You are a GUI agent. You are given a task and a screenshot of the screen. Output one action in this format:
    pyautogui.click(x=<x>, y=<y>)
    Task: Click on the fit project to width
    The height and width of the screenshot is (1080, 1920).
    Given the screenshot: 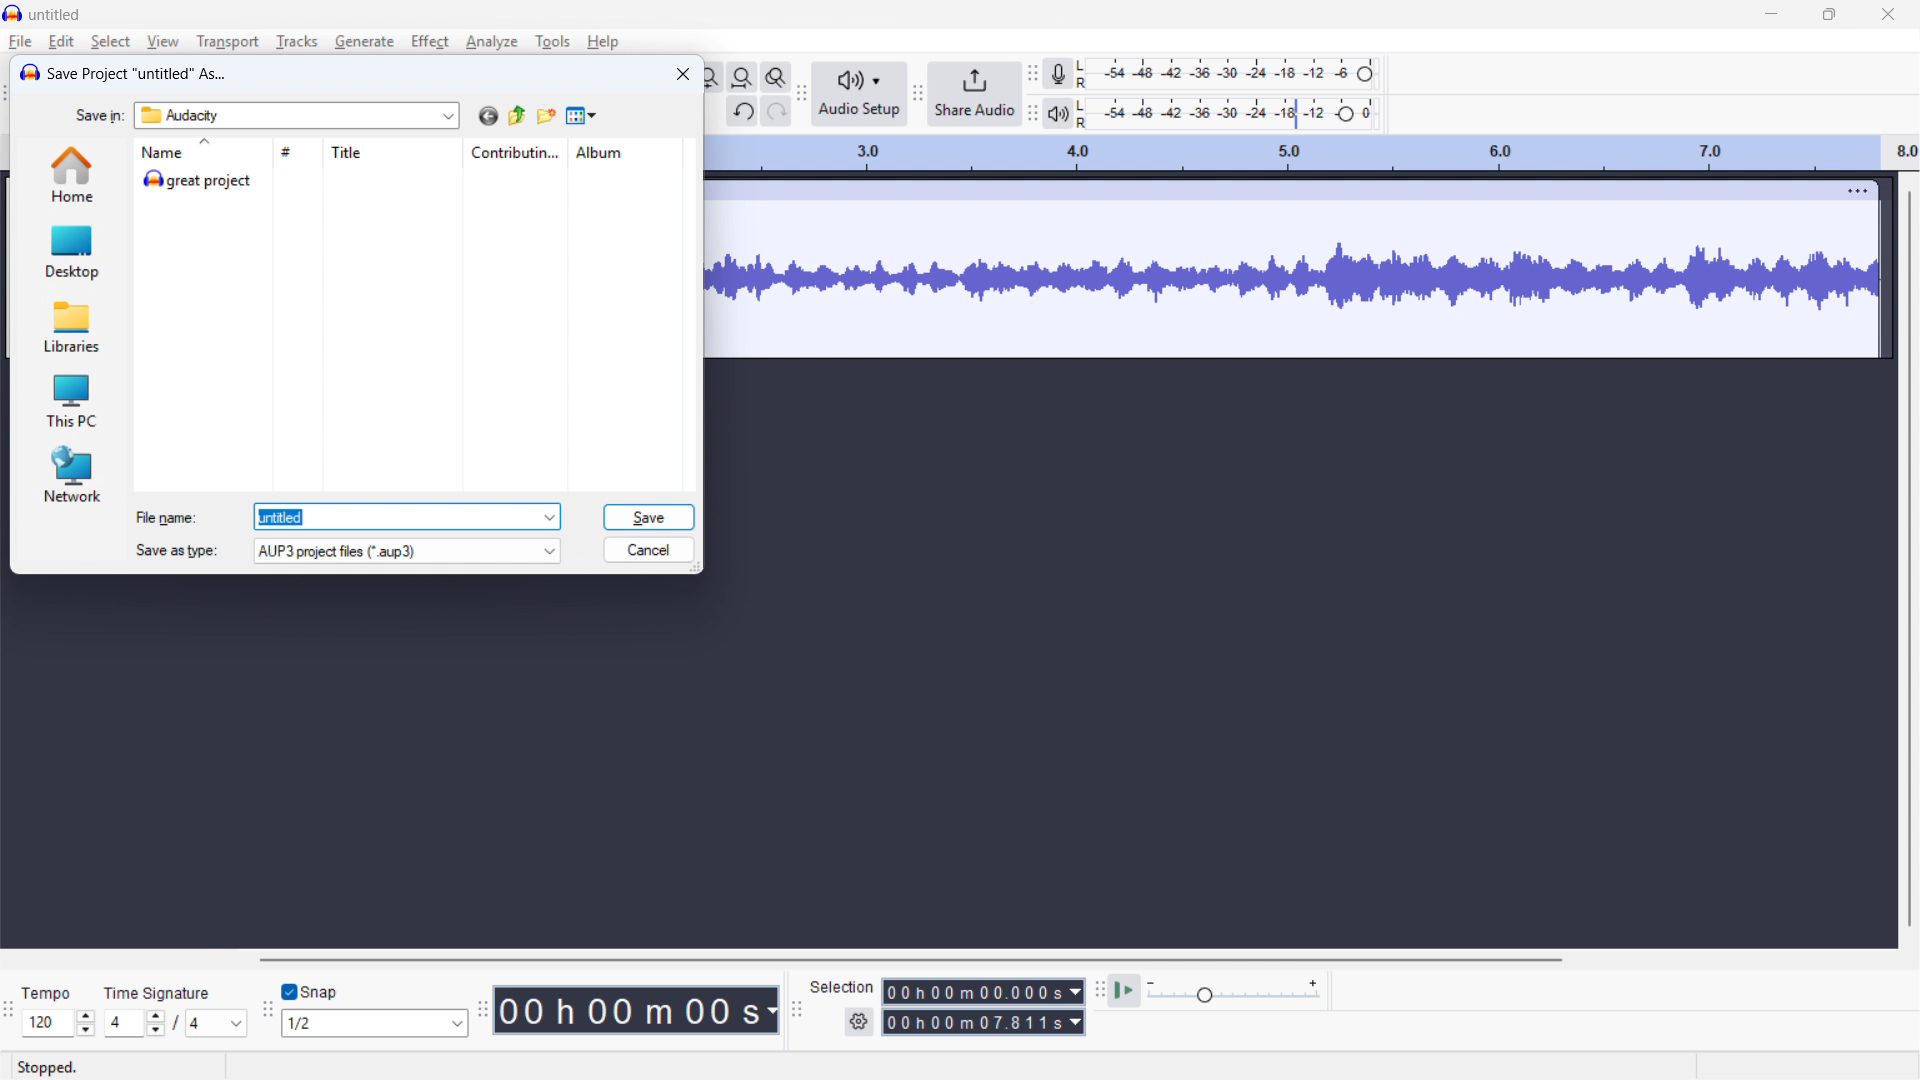 What is the action you would take?
    pyautogui.click(x=742, y=78)
    